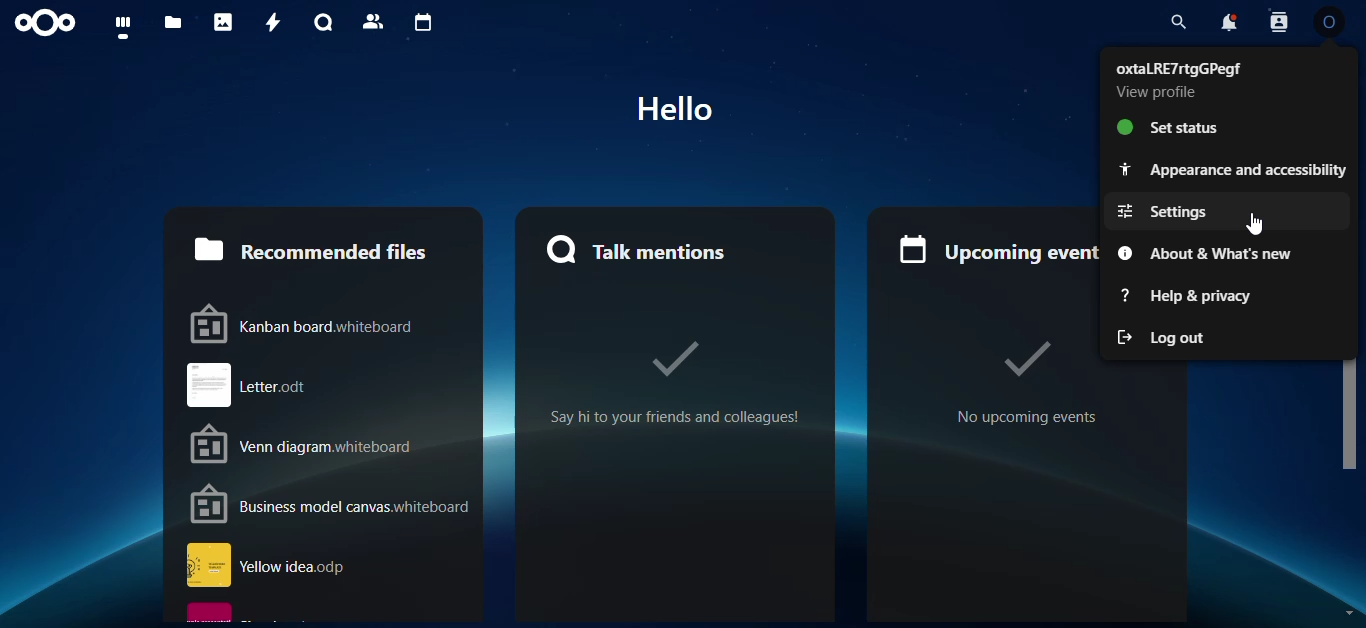 The height and width of the screenshot is (628, 1366). What do you see at coordinates (1349, 613) in the screenshot?
I see `scroll down` at bounding box center [1349, 613].